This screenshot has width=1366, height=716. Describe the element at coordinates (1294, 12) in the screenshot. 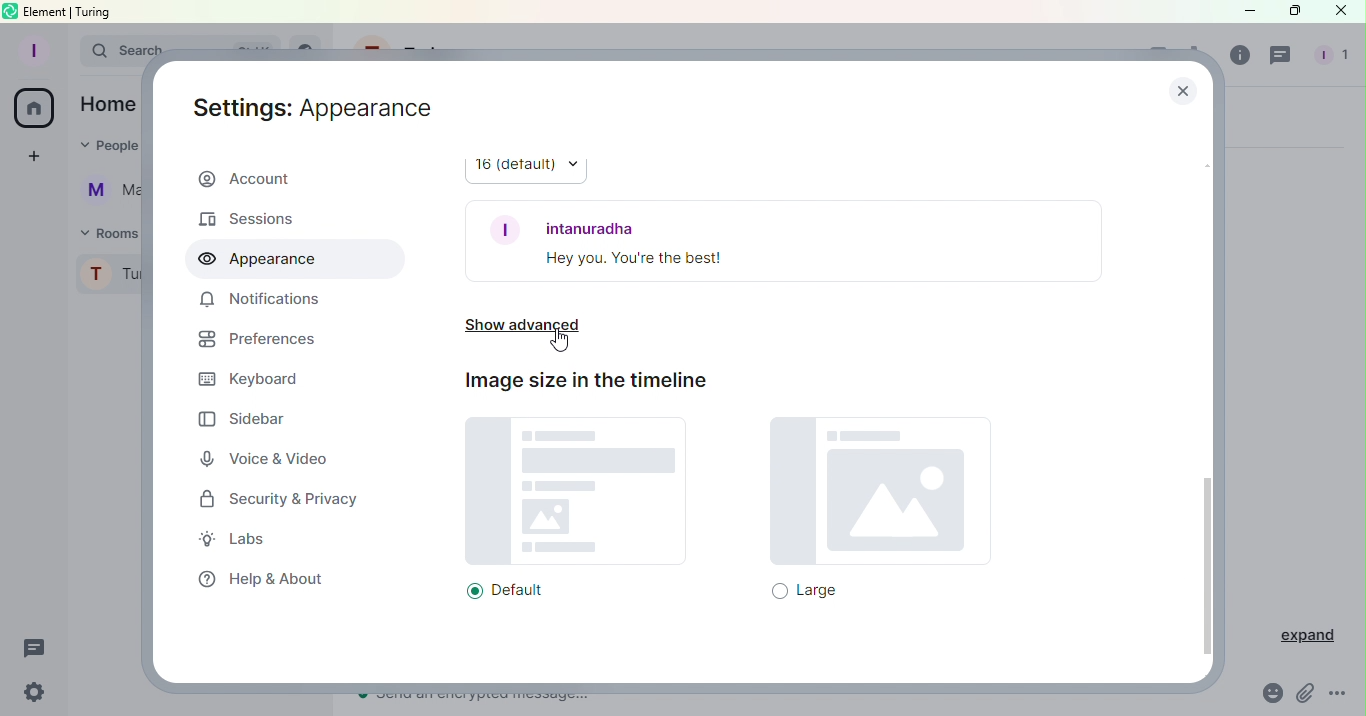

I see `Maximize` at that location.